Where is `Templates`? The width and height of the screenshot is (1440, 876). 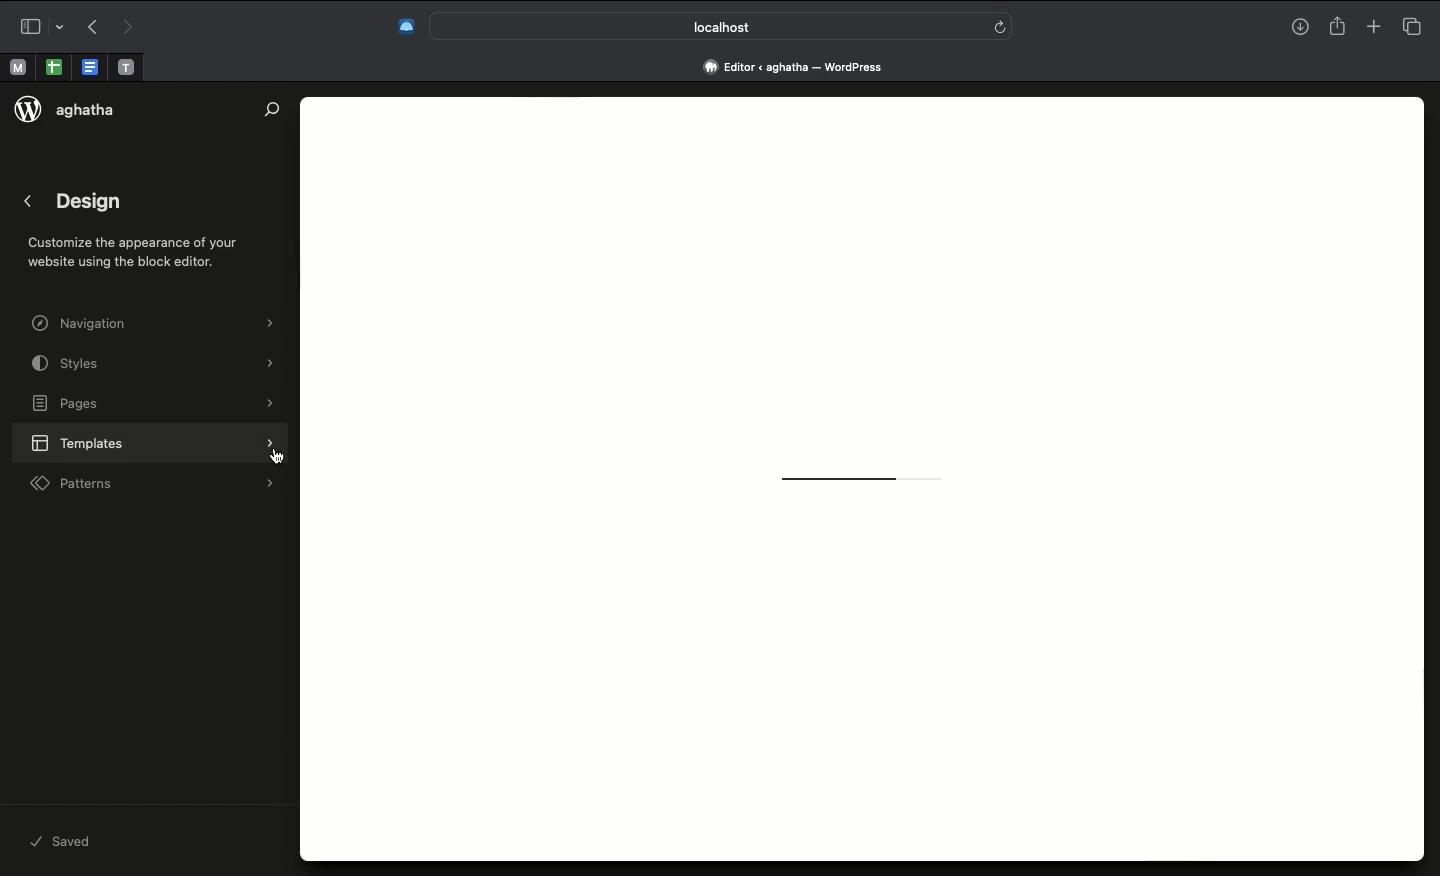 Templates is located at coordinates (155, 440).